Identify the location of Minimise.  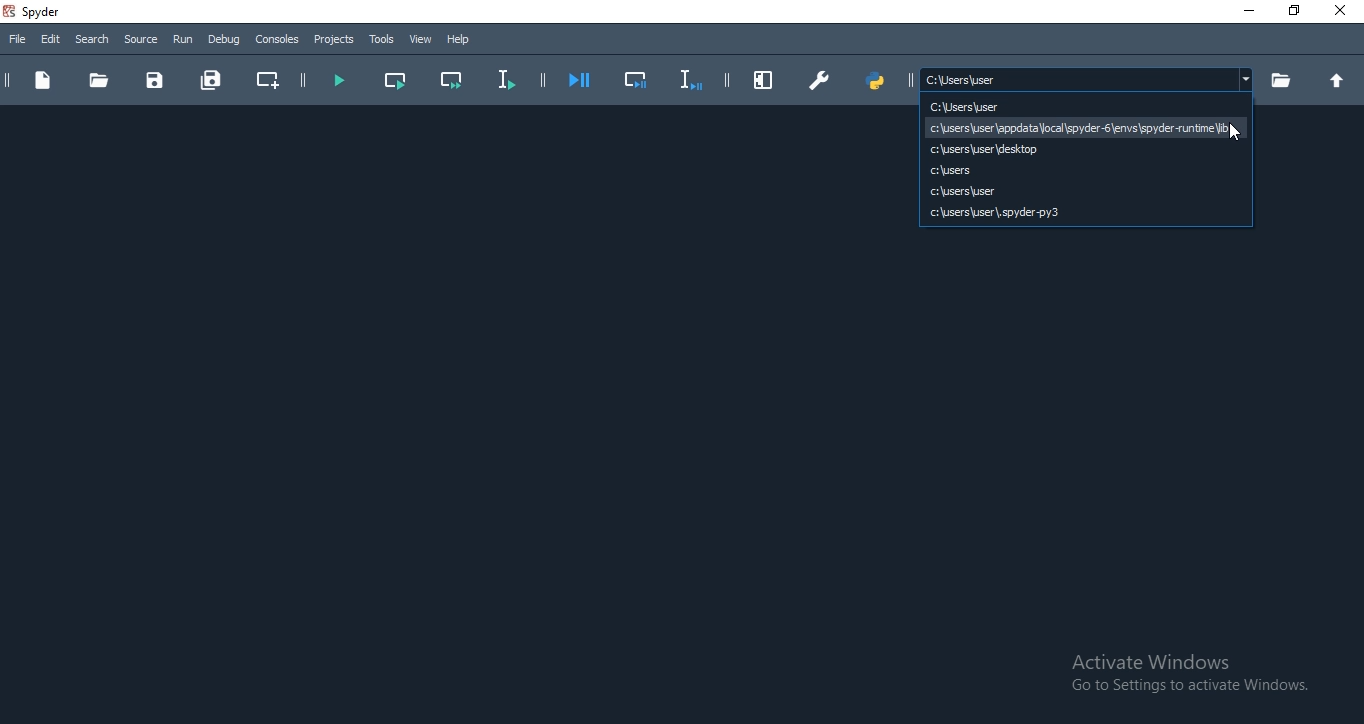
(1246, 11).